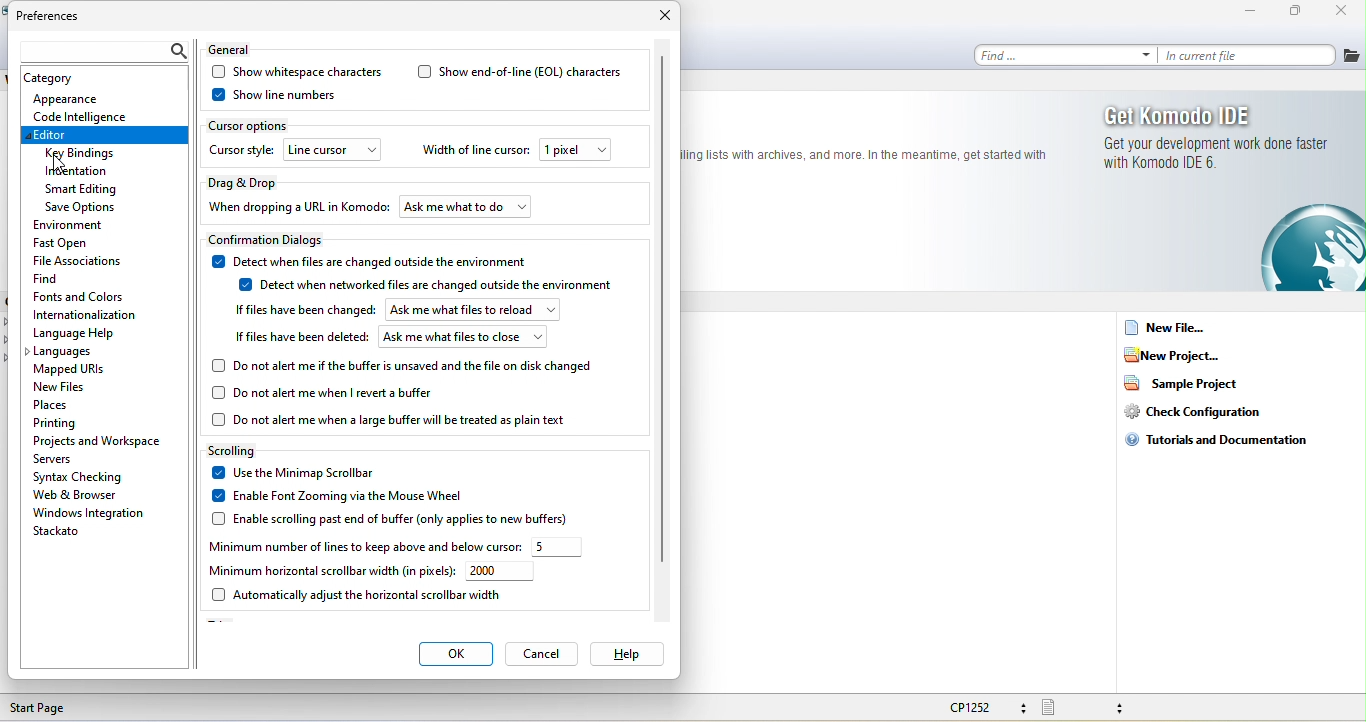 This screenshot has width=1366, height=722. What do you see at coordinates (362, 548) in the screenshot?
I see `minimum number of lines to keep above and below cursor` at bounding box center [362, 548].